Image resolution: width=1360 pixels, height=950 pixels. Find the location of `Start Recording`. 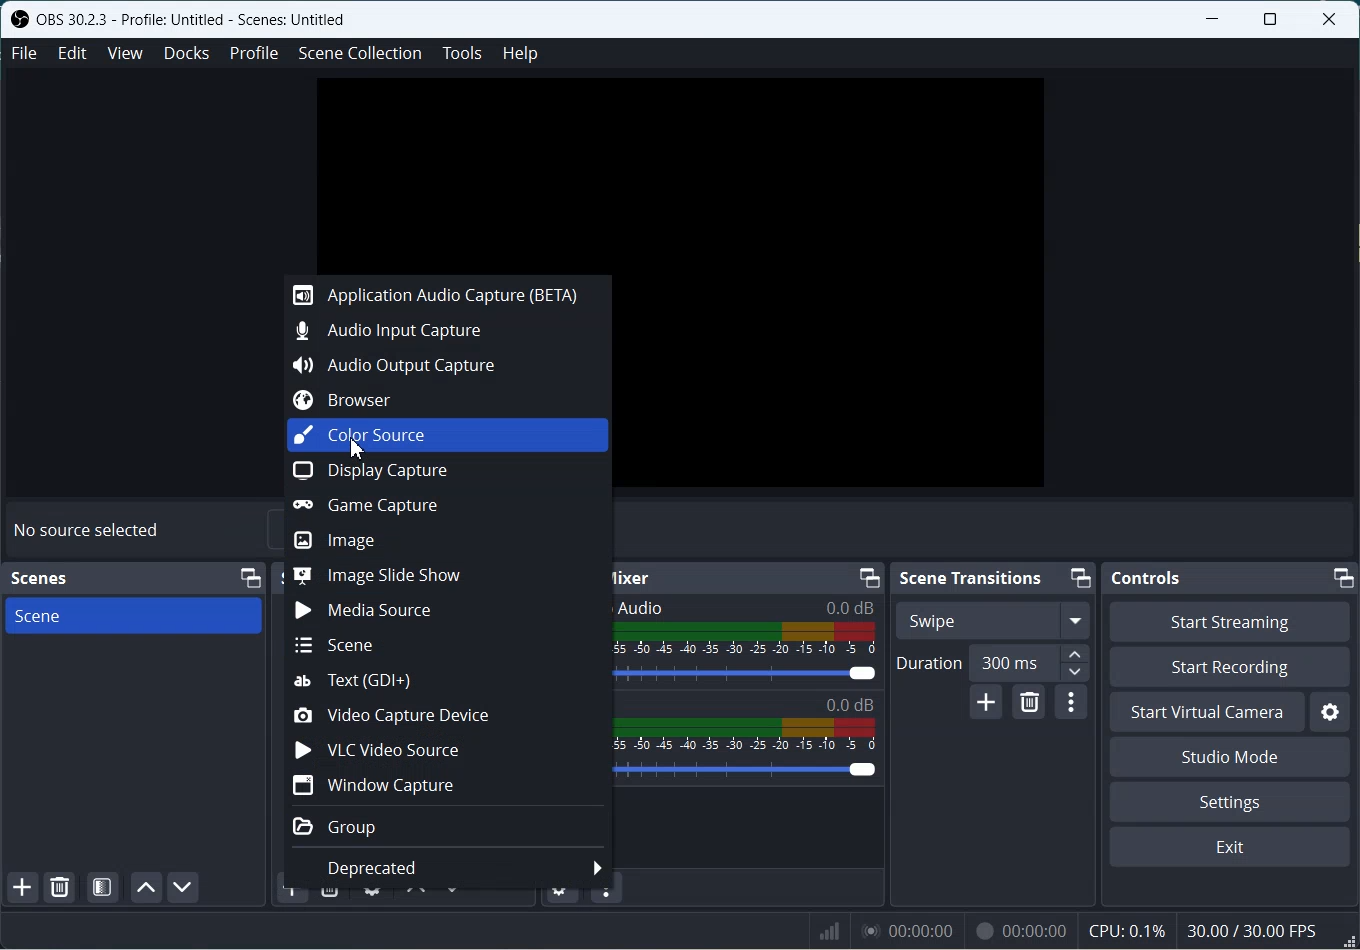

Start Recording is located at coordinates (1229, 667).